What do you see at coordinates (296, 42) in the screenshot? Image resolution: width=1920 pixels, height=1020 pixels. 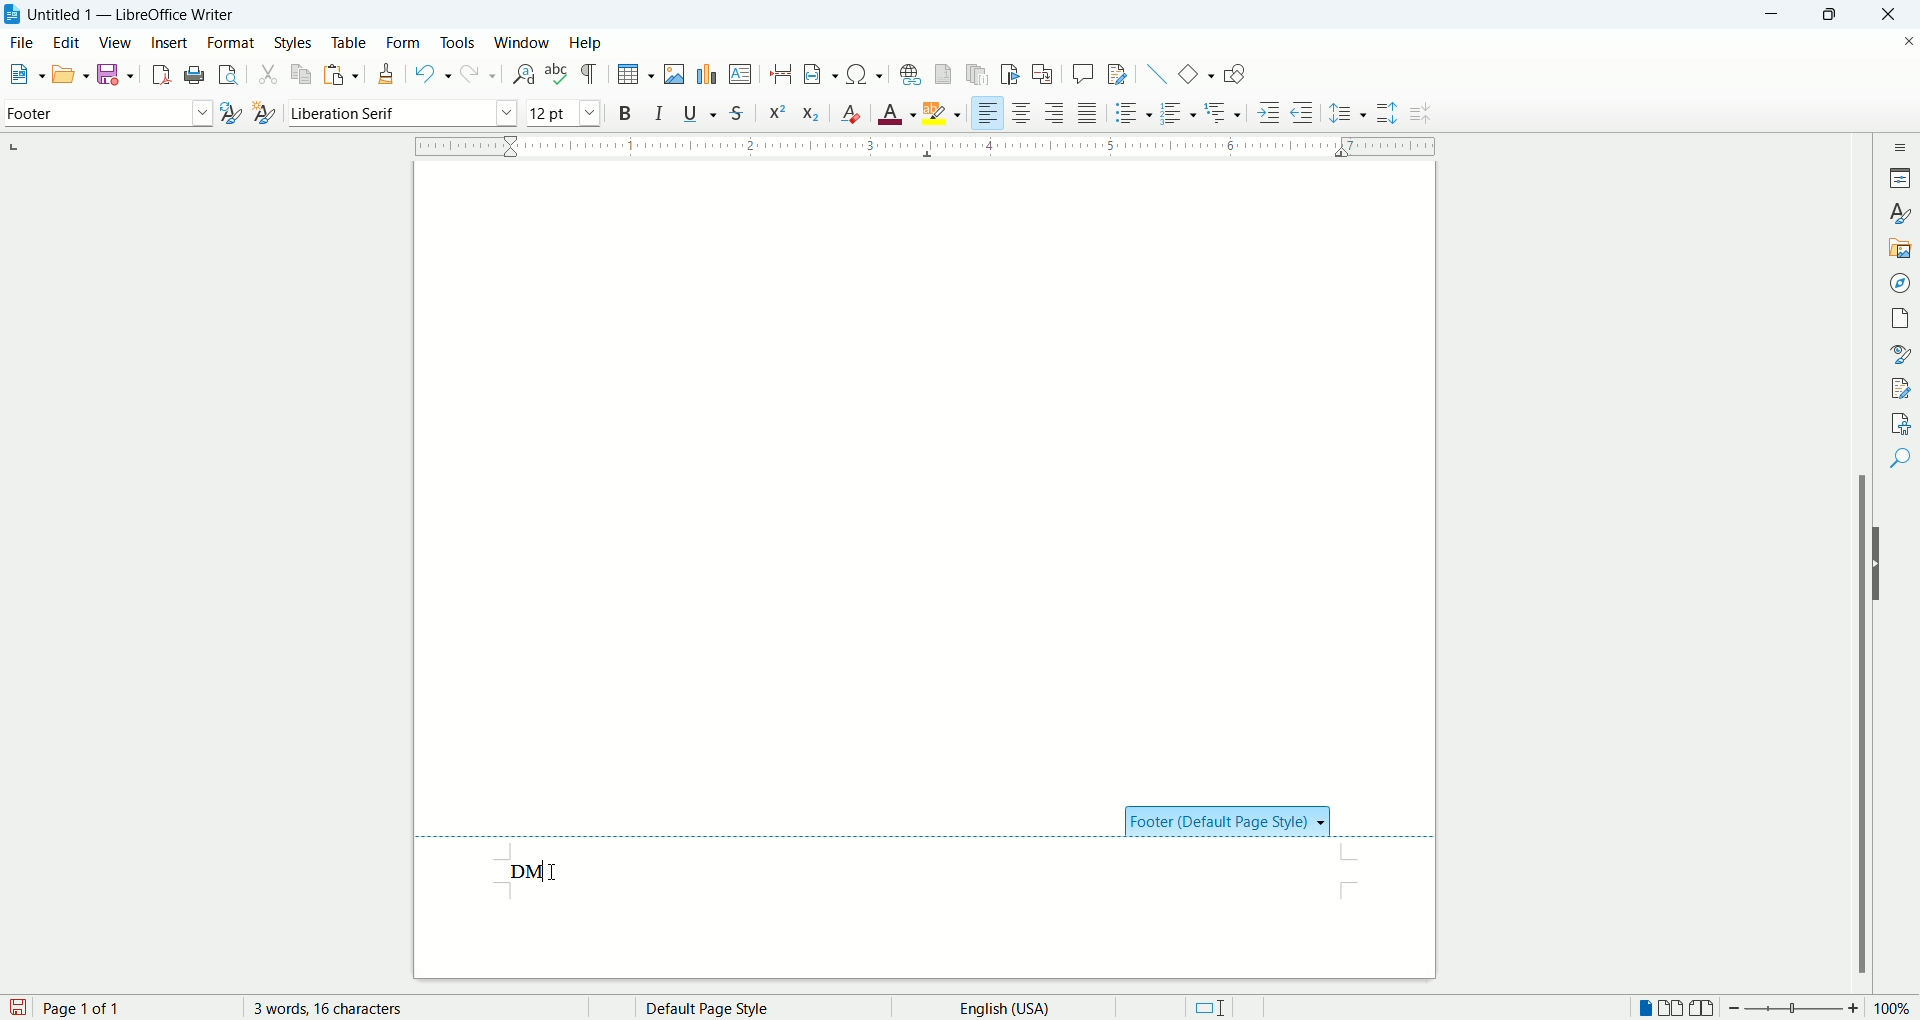 I see `styles` at bounding box center [296, 42].